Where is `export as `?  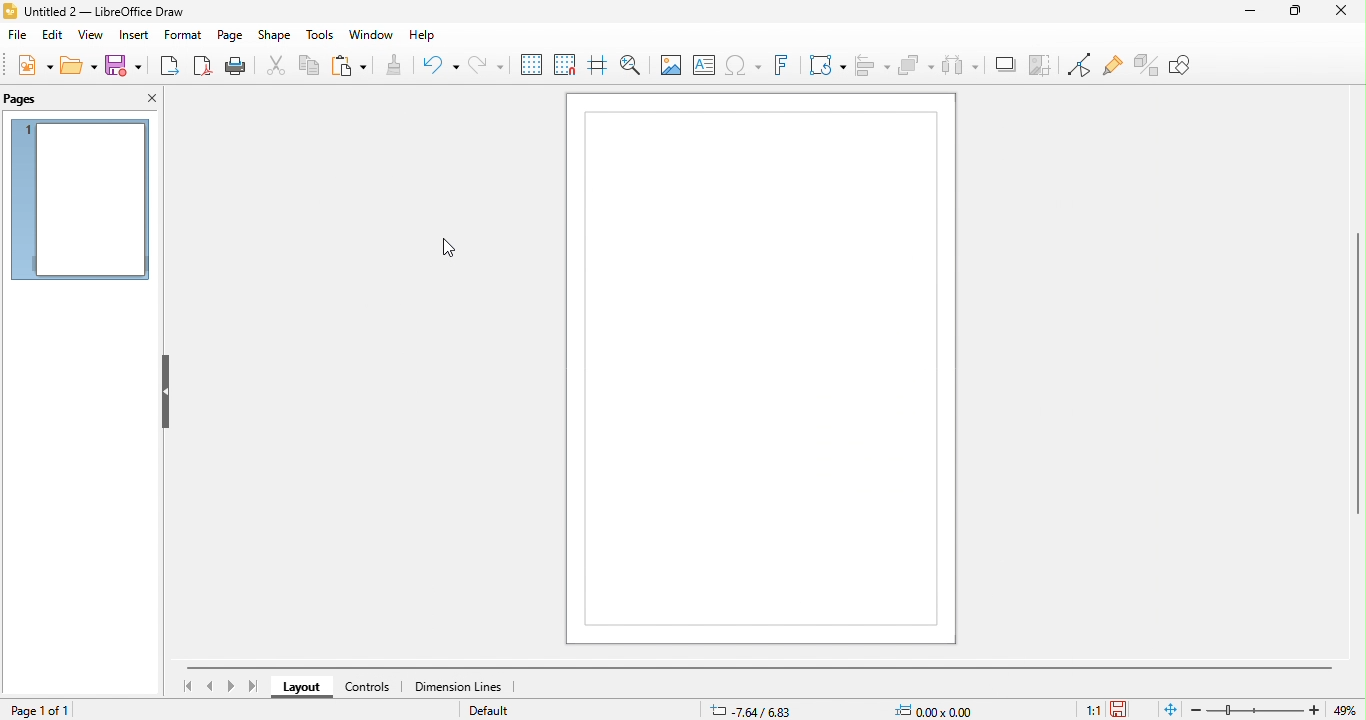 export as  is located at coordinates (170, 66).